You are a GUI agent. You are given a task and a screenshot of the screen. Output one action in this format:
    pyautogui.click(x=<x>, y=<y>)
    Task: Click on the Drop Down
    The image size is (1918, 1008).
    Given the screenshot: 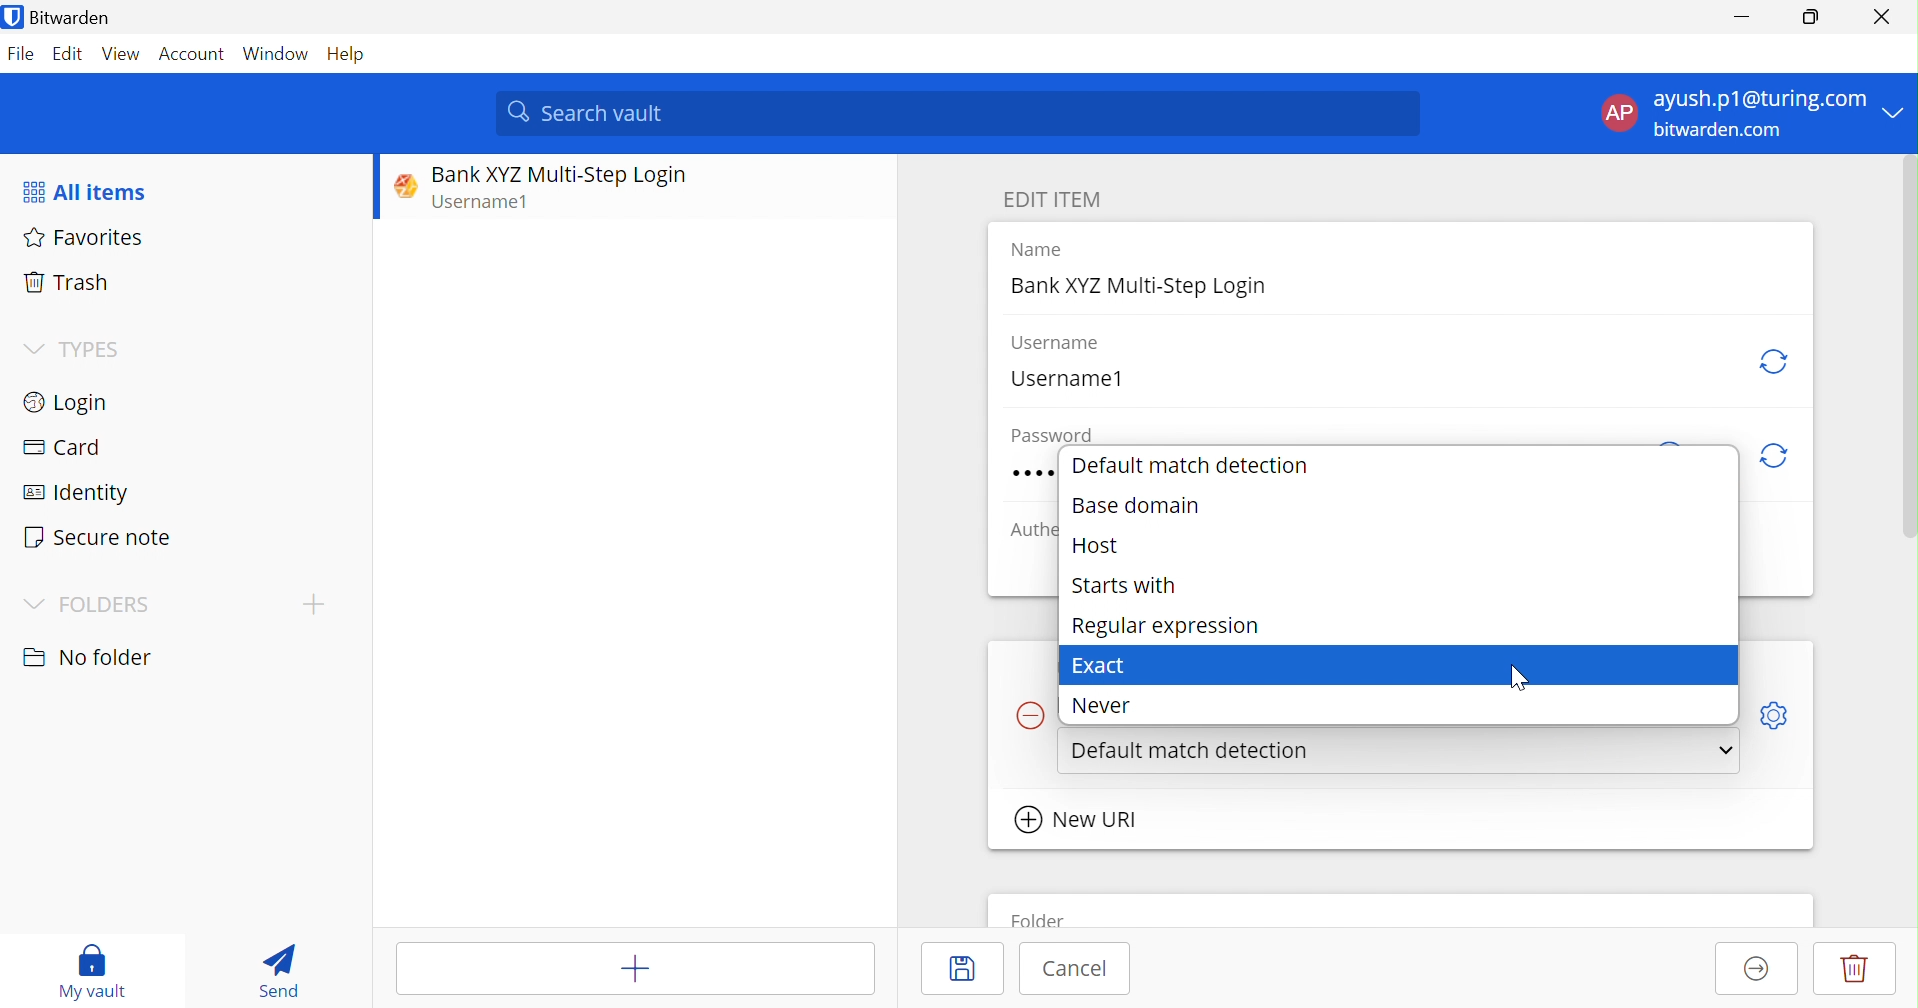 What is the action you would take?
    pyautogui.click(x=1900, y=113)
    